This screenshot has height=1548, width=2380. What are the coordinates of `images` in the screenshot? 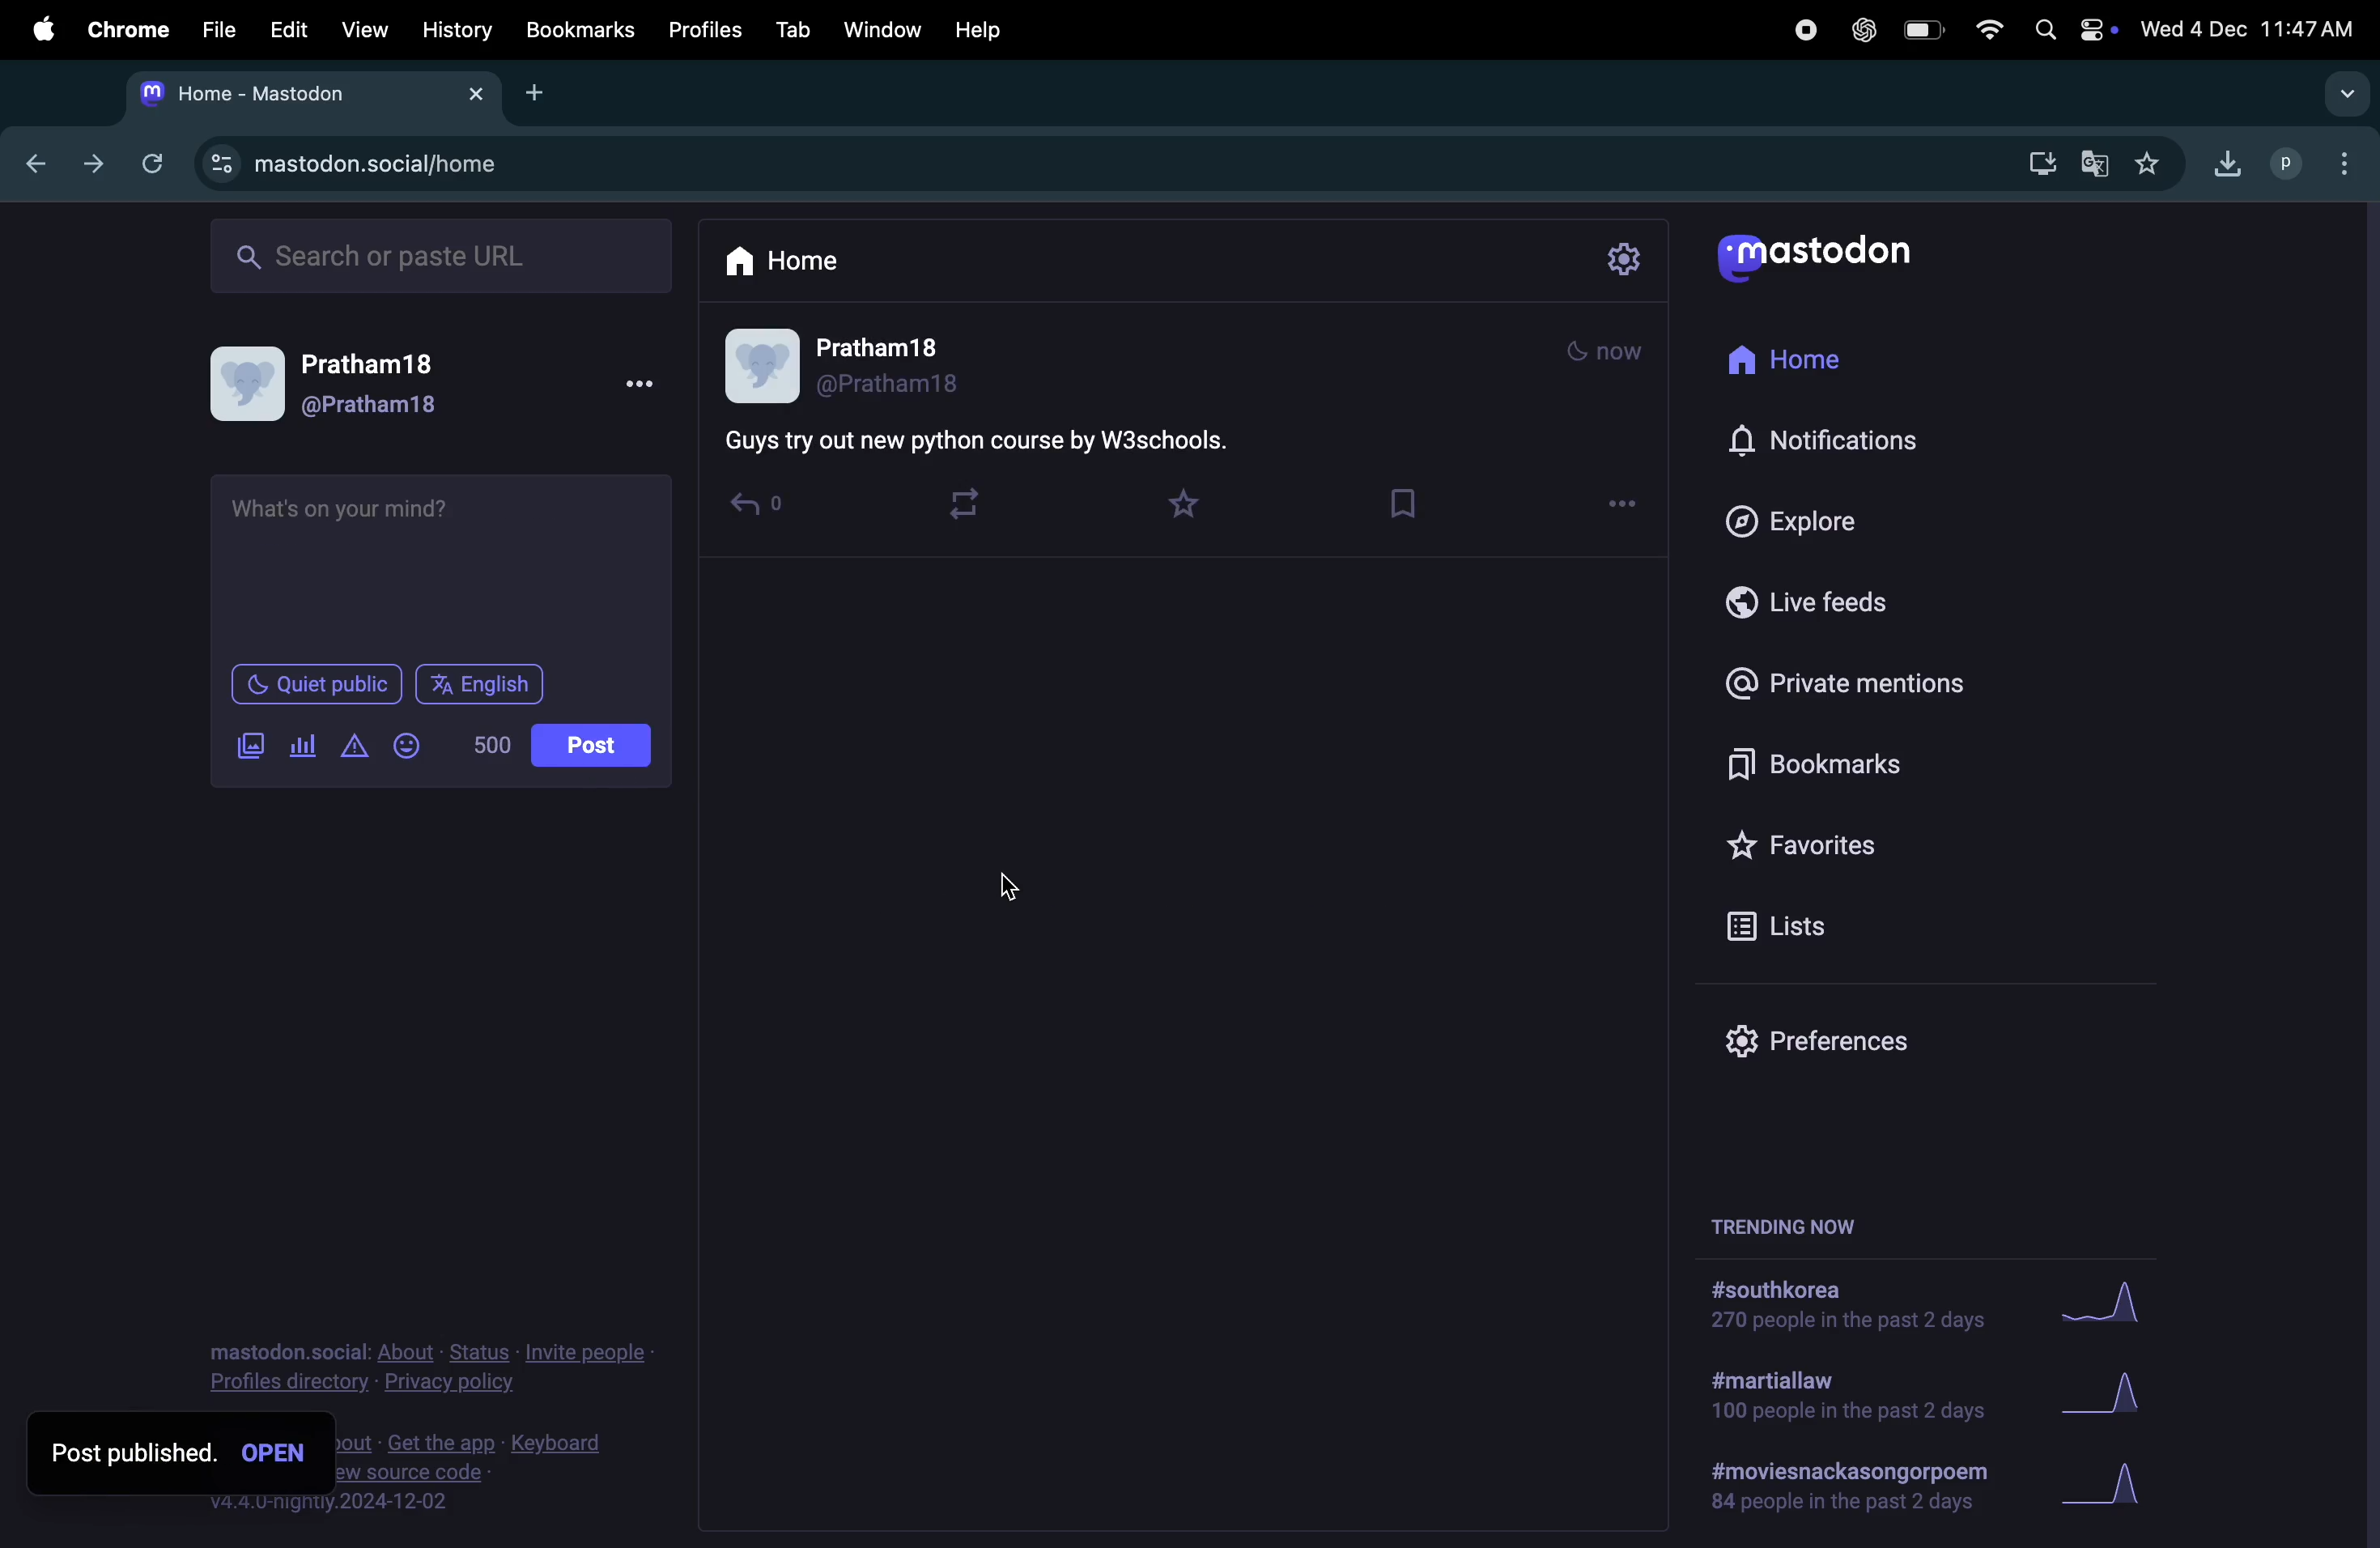 It's located at (250, 746).